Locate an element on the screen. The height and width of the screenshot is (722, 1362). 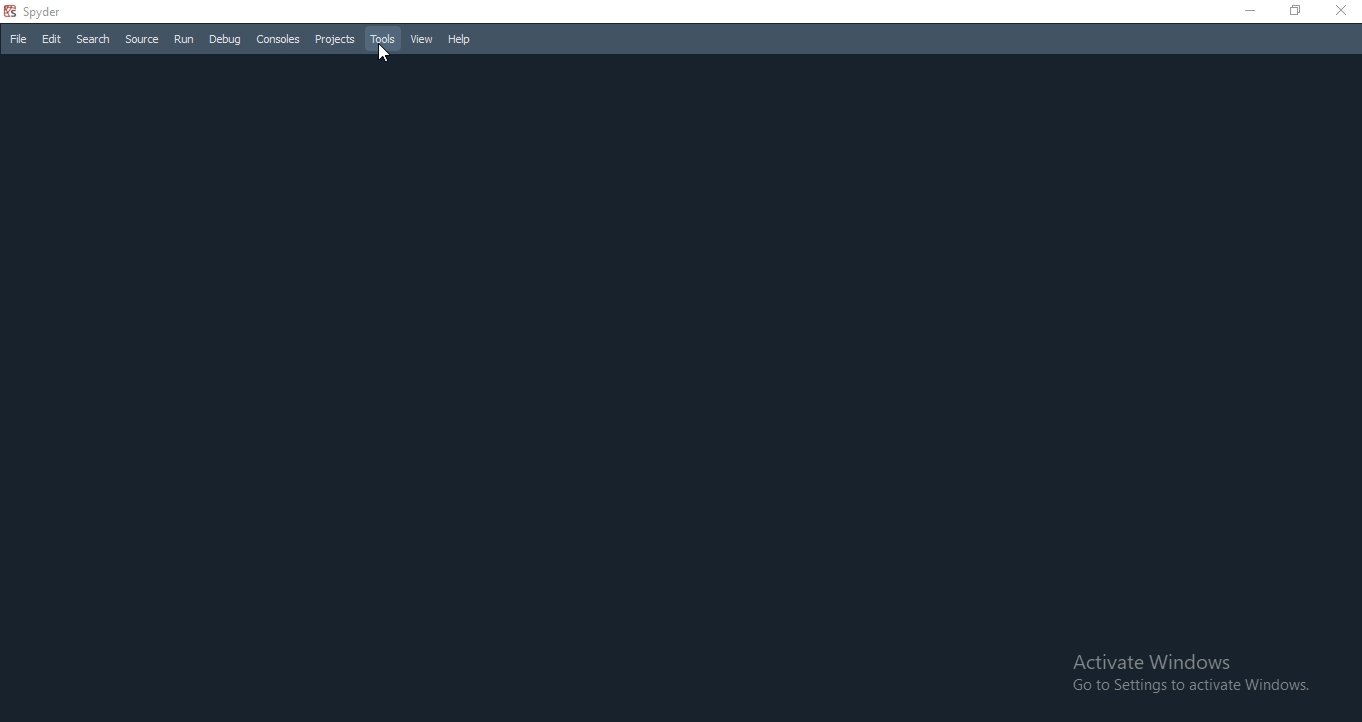
Edit is located at coordinates (52, 38).